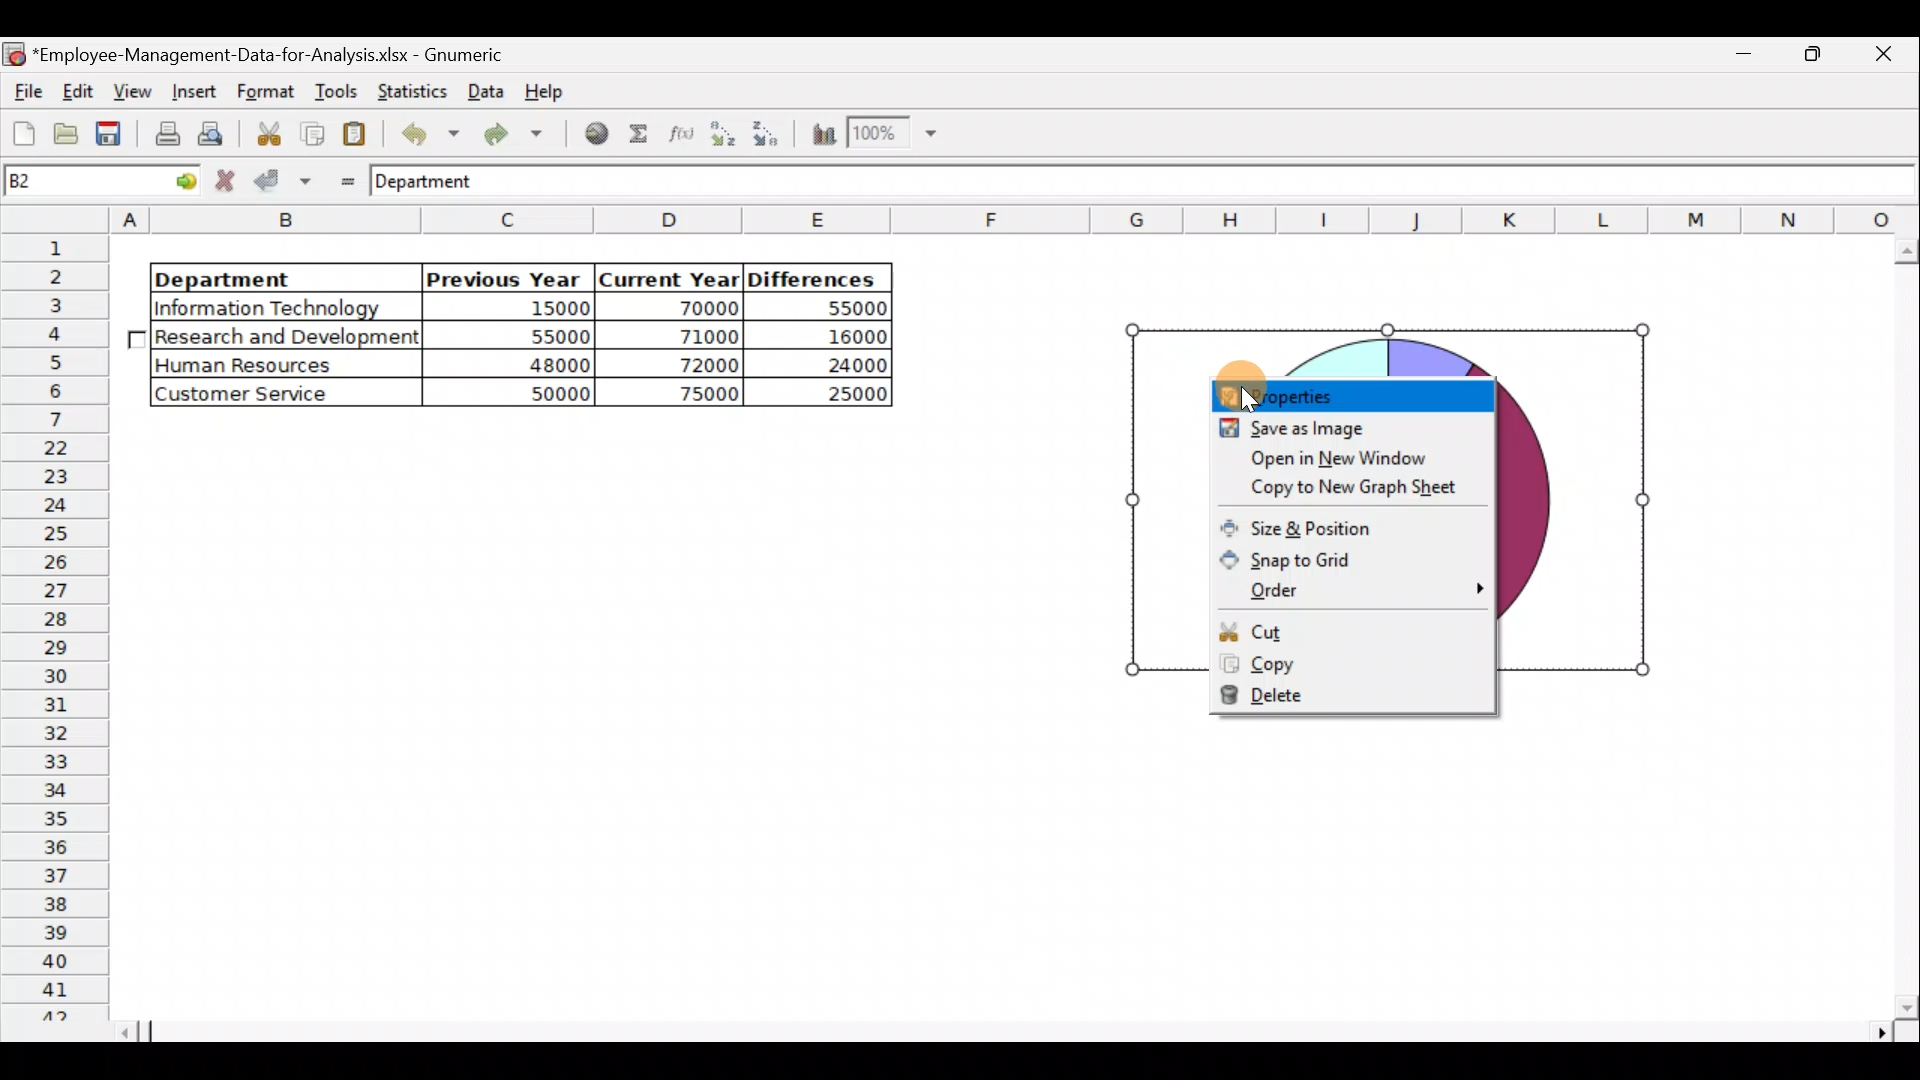 The image size is (1920, 1080). What do you see at coordinates (164, 136) in the screenshot?
I see `Print current file` at bounding box center [164, 136].